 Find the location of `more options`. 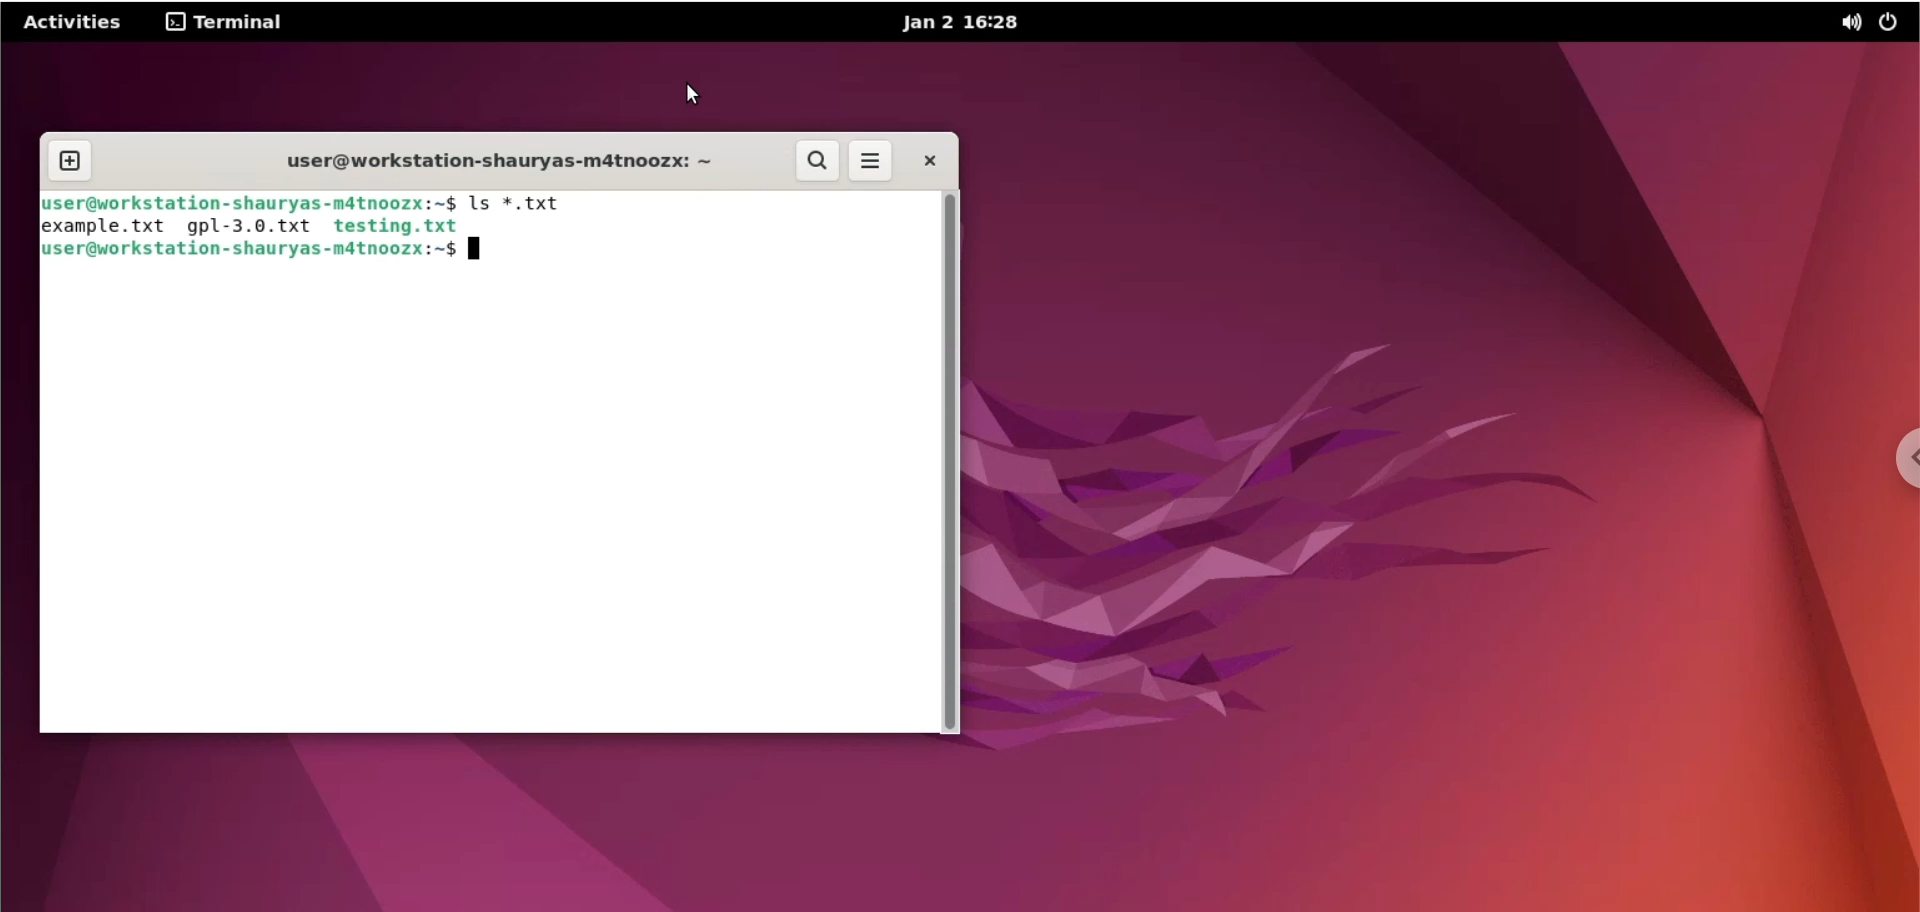

more options is located at coordinates (868, 162).